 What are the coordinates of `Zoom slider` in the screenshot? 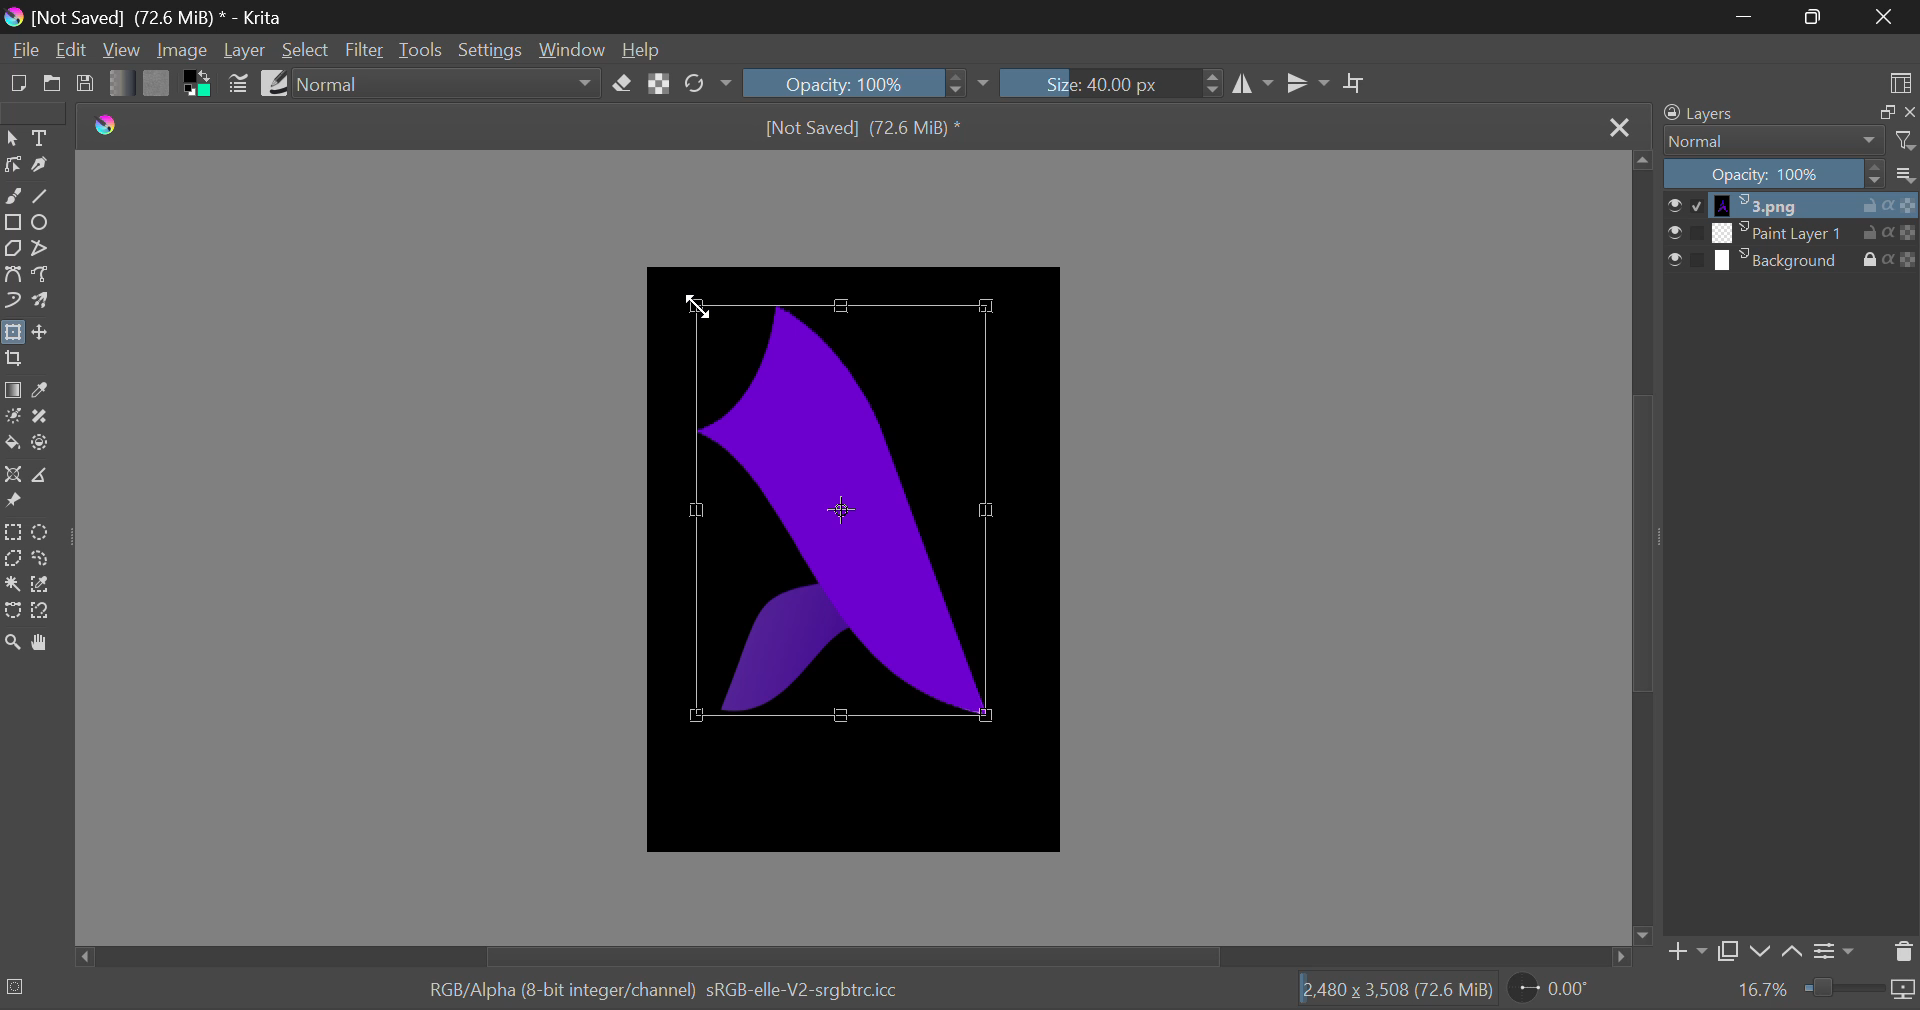 It's located at (1842, 987).